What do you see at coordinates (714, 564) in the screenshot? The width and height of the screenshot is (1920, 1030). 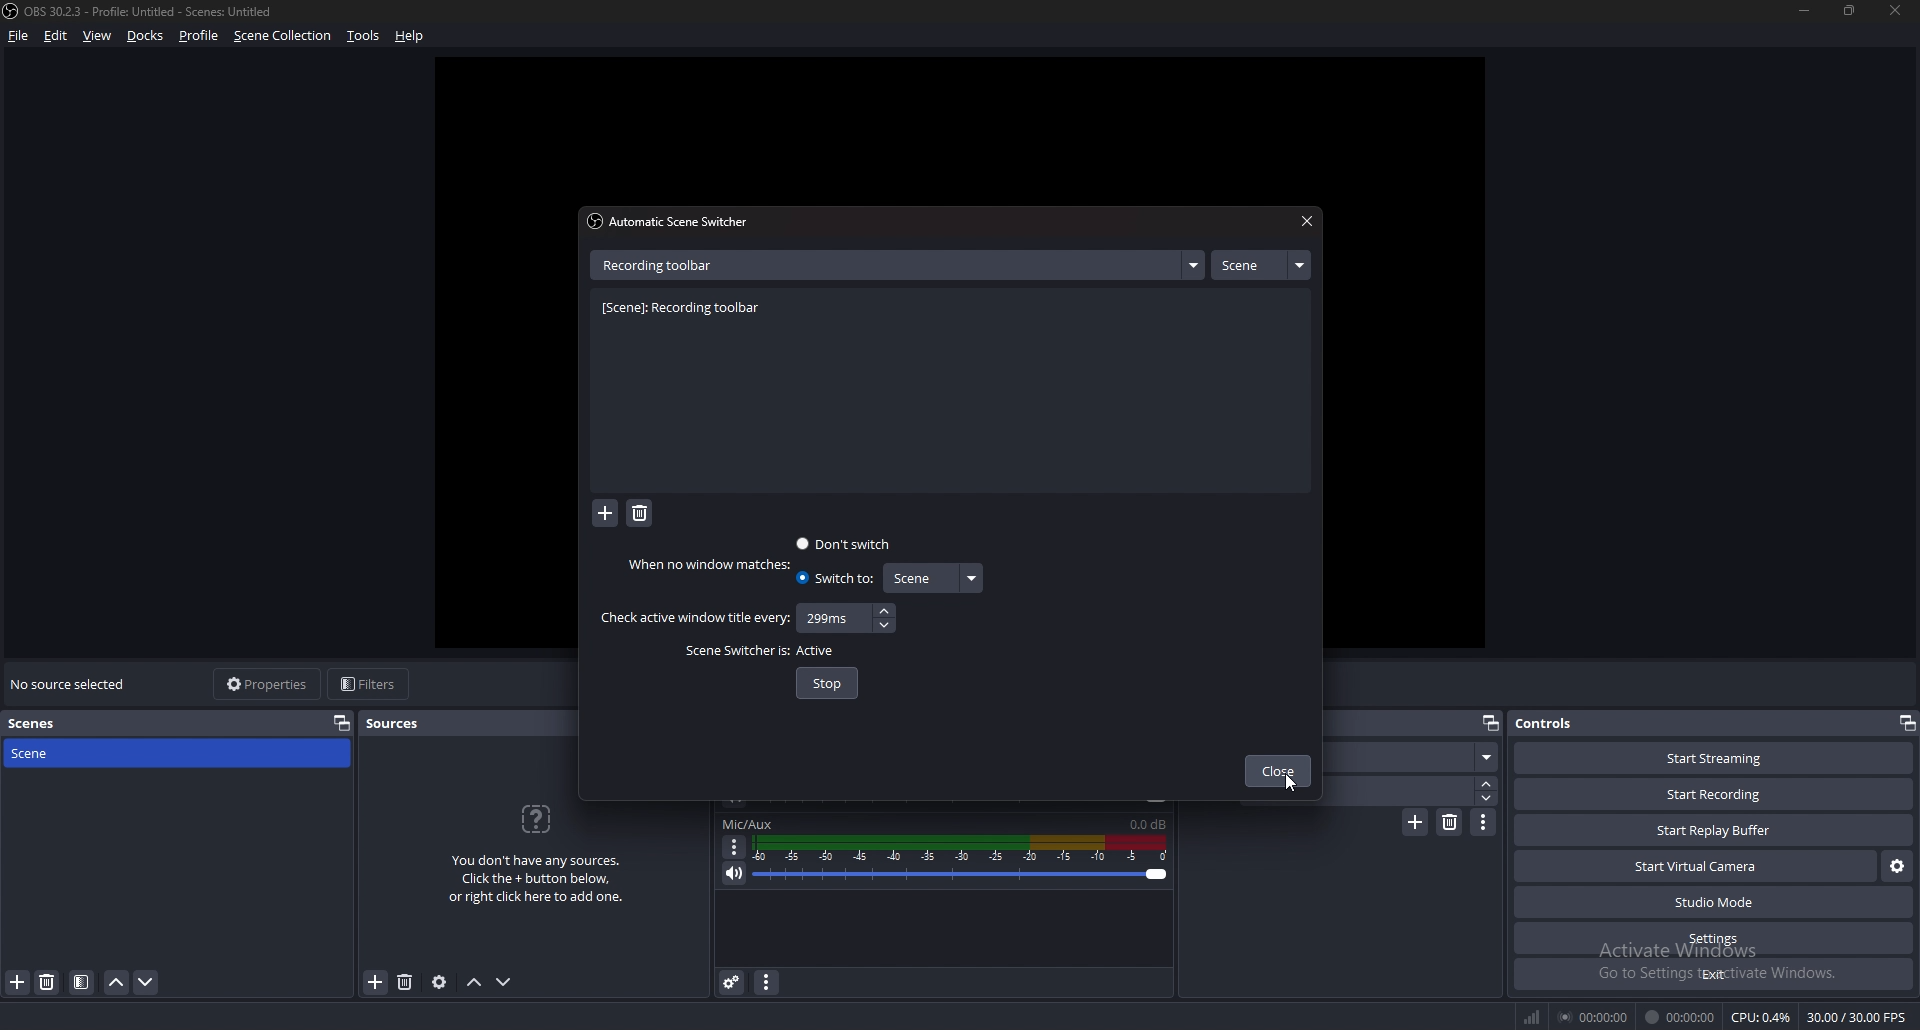 I see `when no window matches` at bounding box center [714, 564].